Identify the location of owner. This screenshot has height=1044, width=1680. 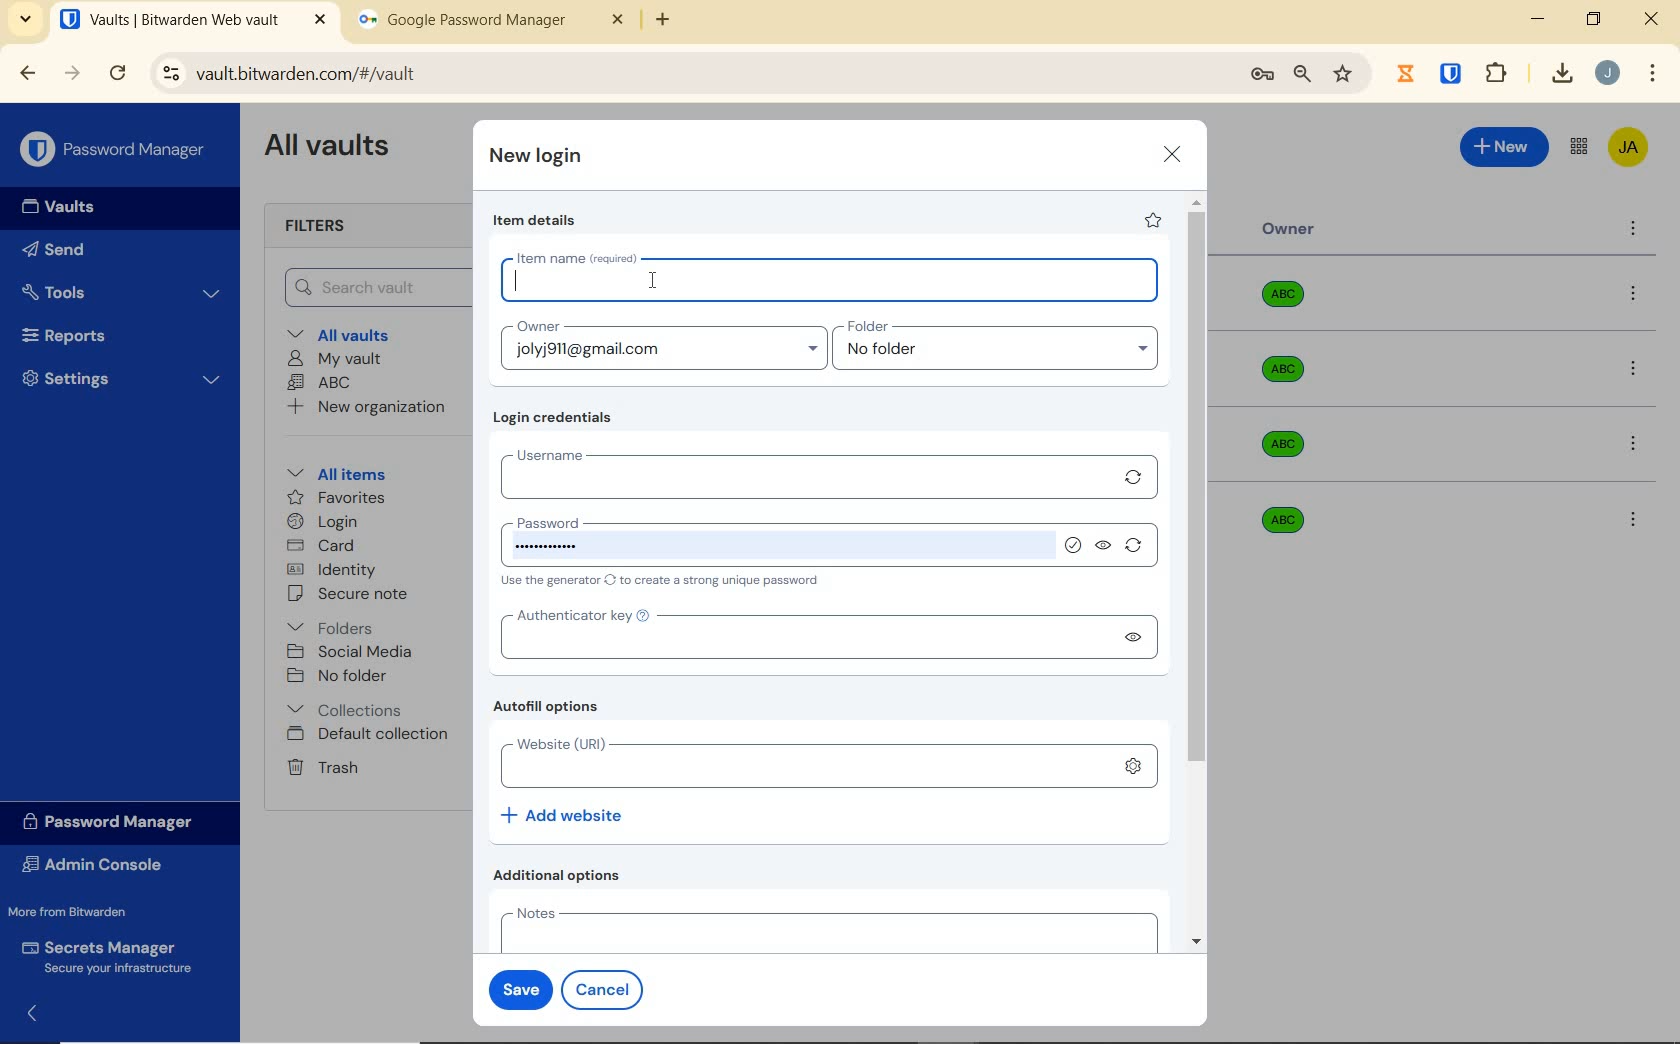
(536, 328).